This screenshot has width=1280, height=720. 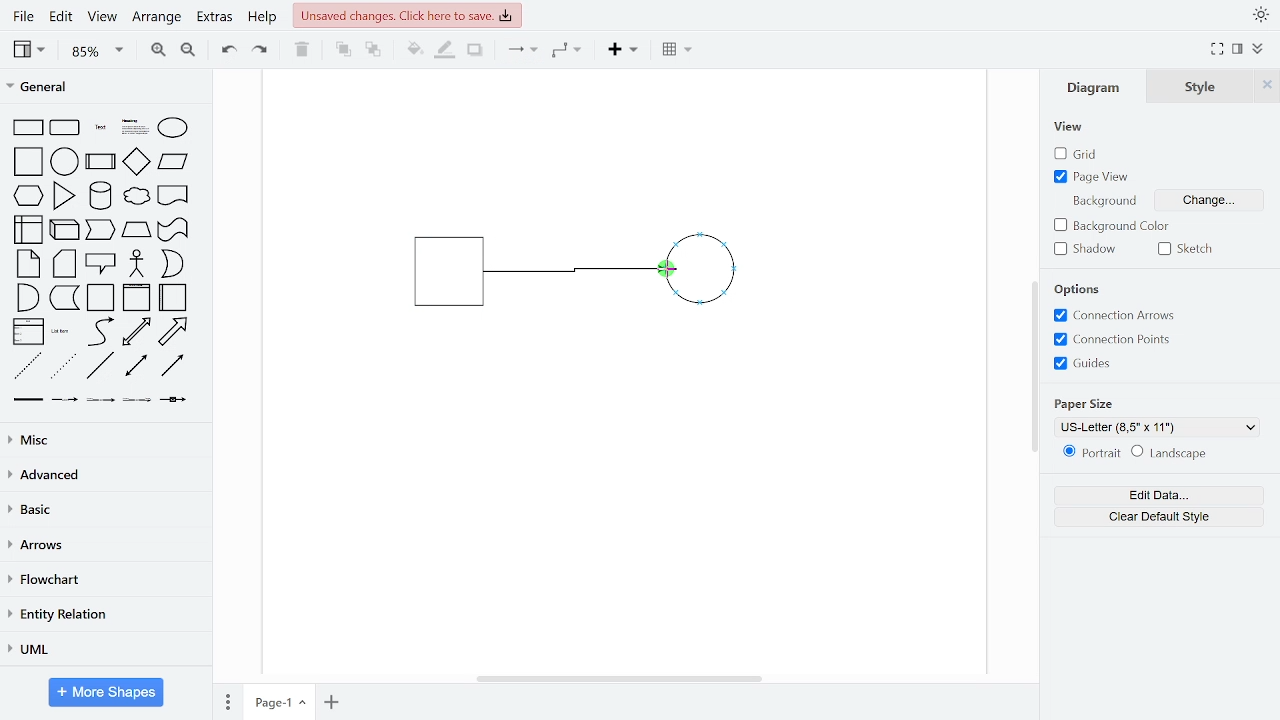 I want to click on document, so click(x=174, y=194).